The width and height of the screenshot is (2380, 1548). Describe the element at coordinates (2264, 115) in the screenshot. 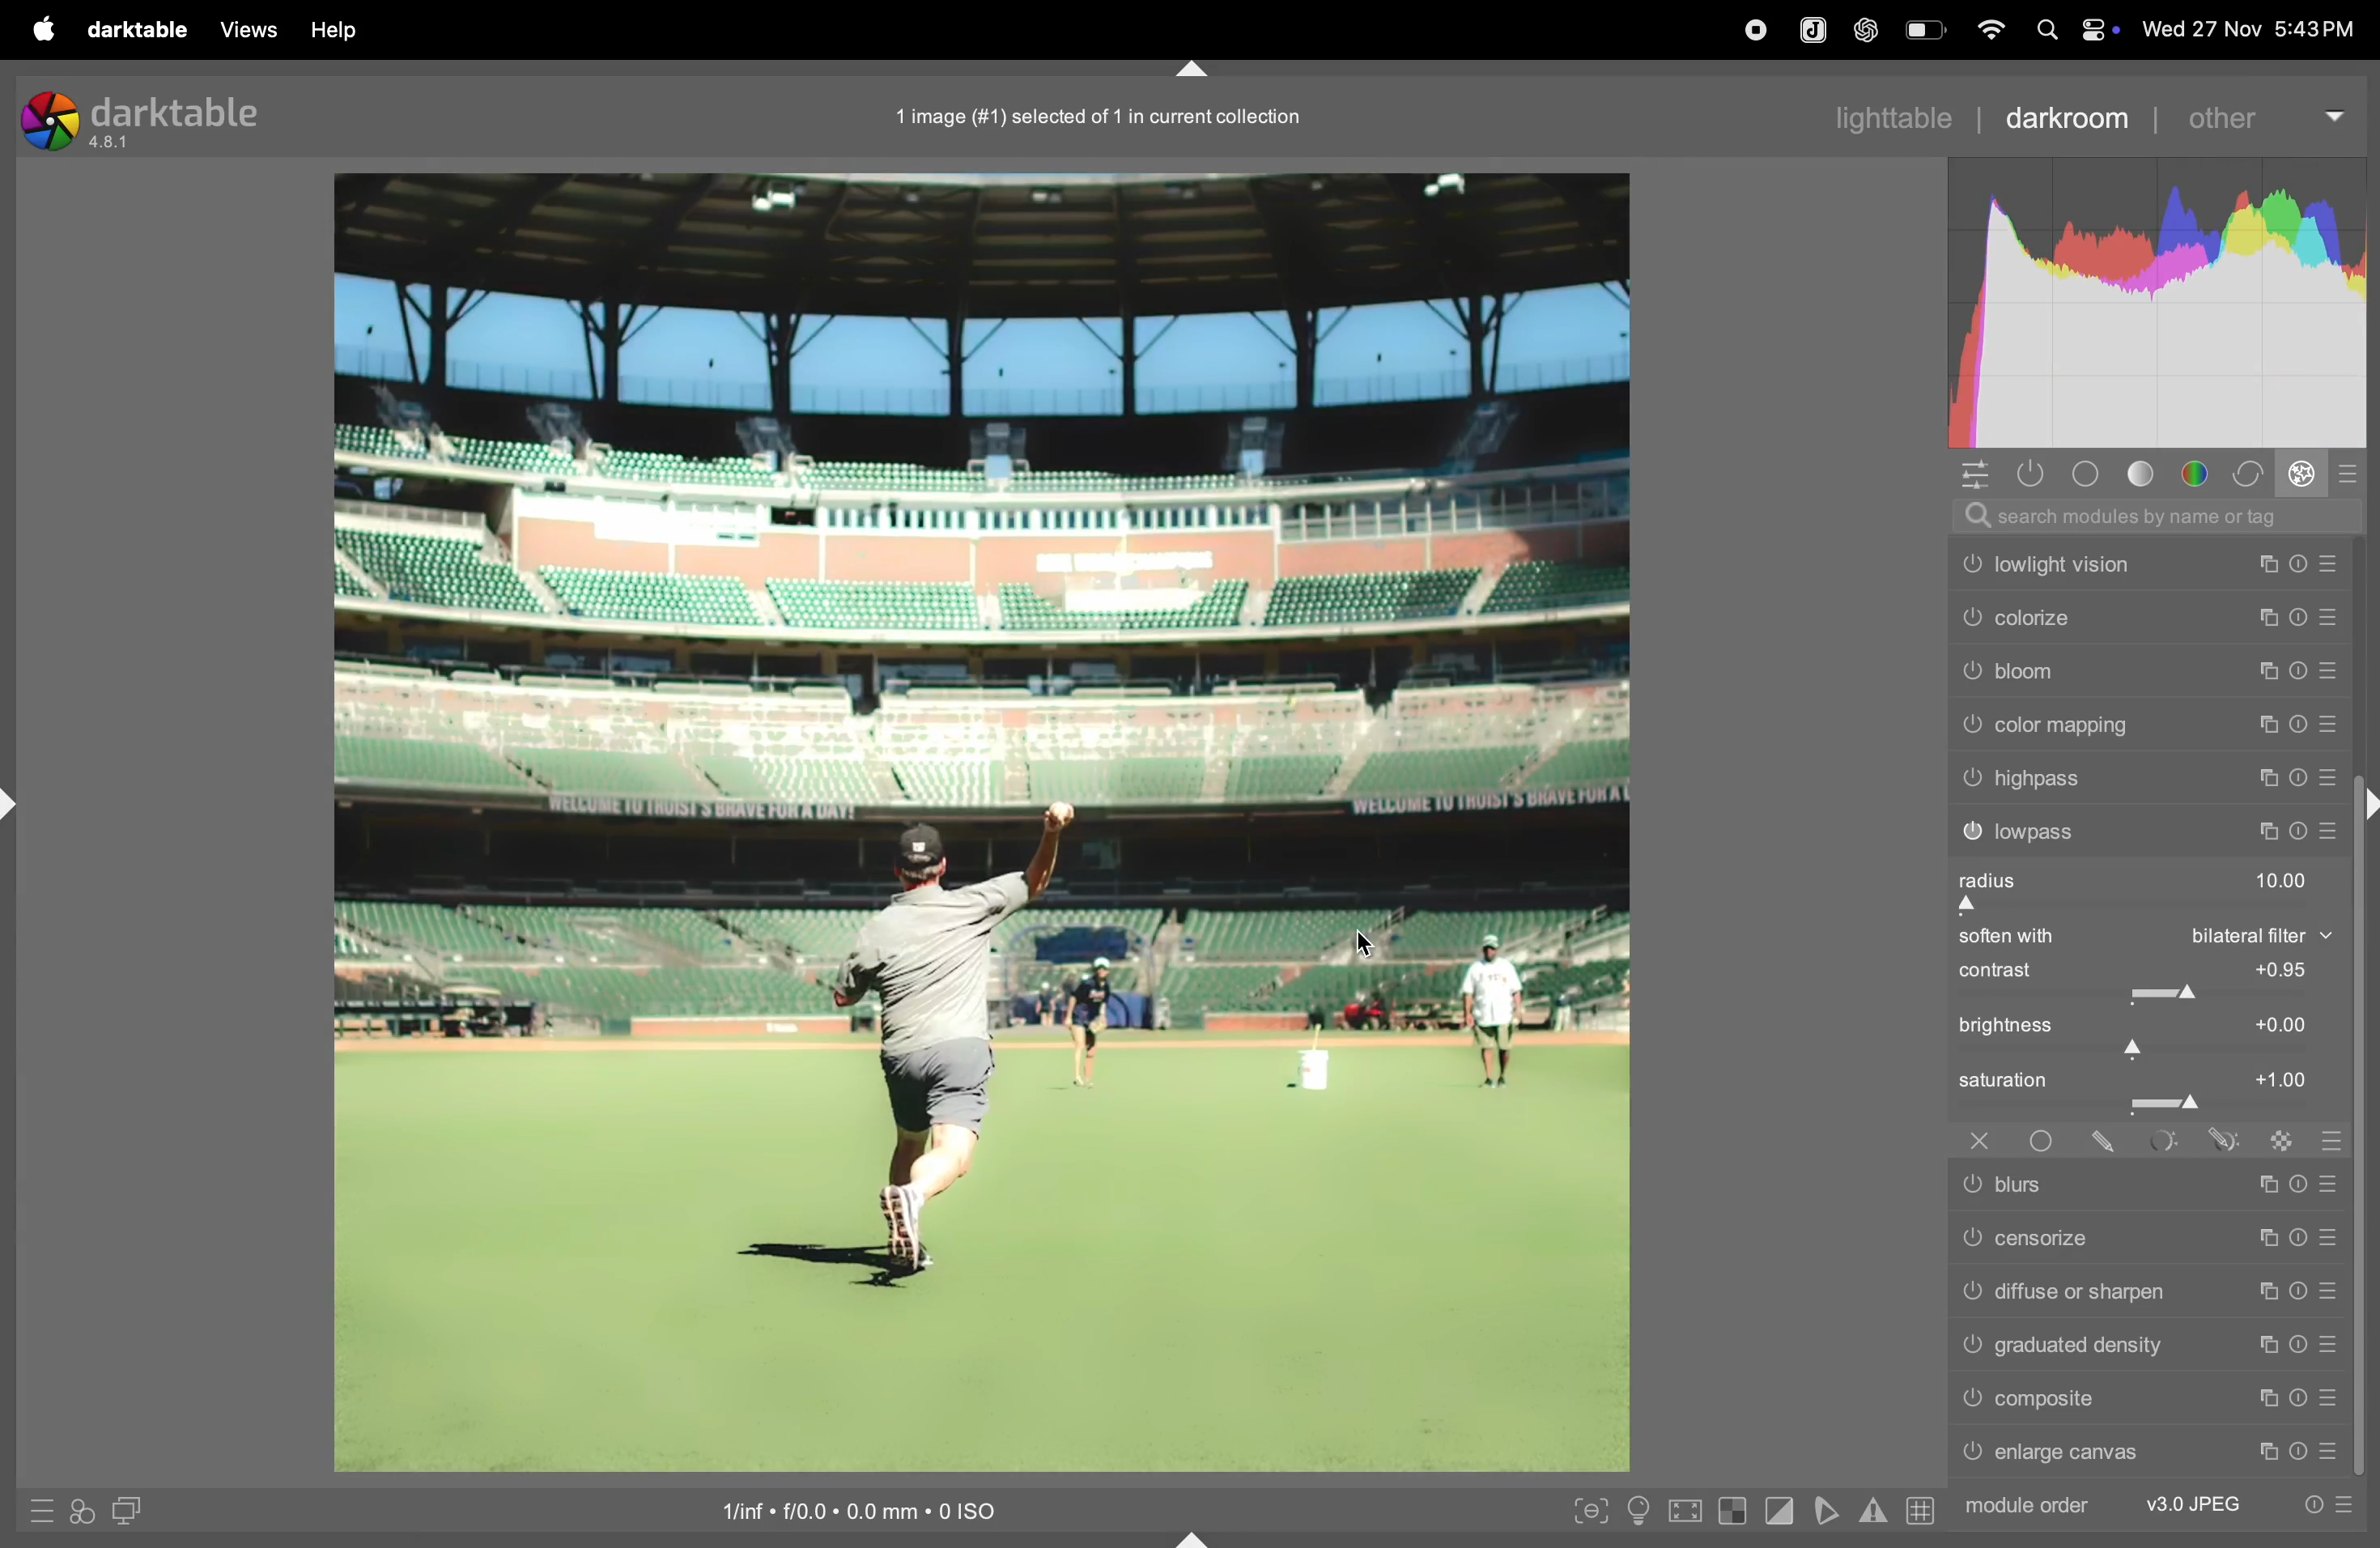

I see `other` at that location.